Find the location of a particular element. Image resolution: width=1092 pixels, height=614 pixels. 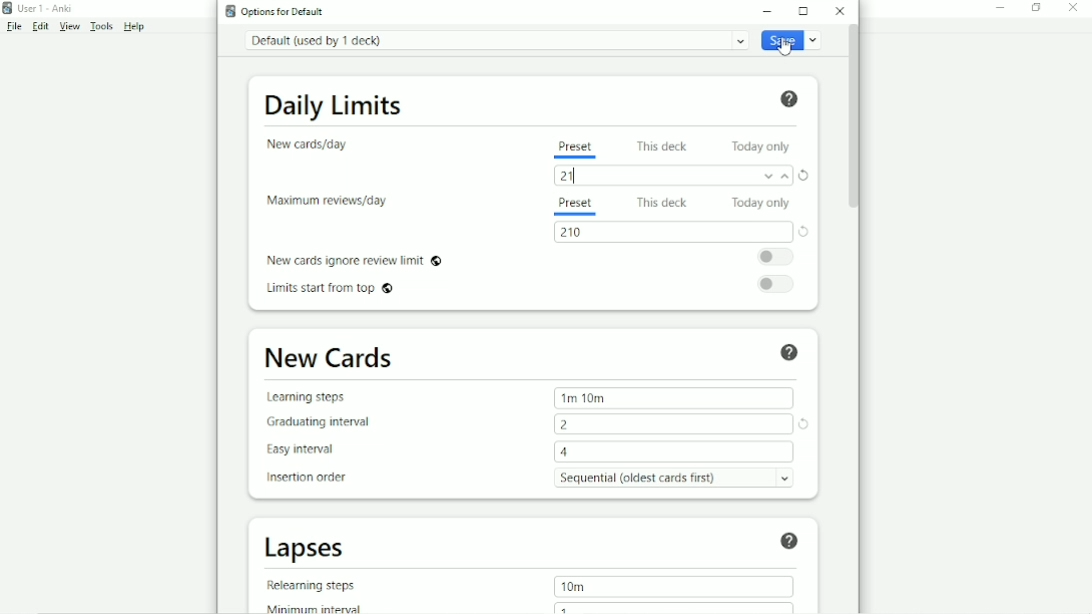

Close is located at coordinates (838, 11).